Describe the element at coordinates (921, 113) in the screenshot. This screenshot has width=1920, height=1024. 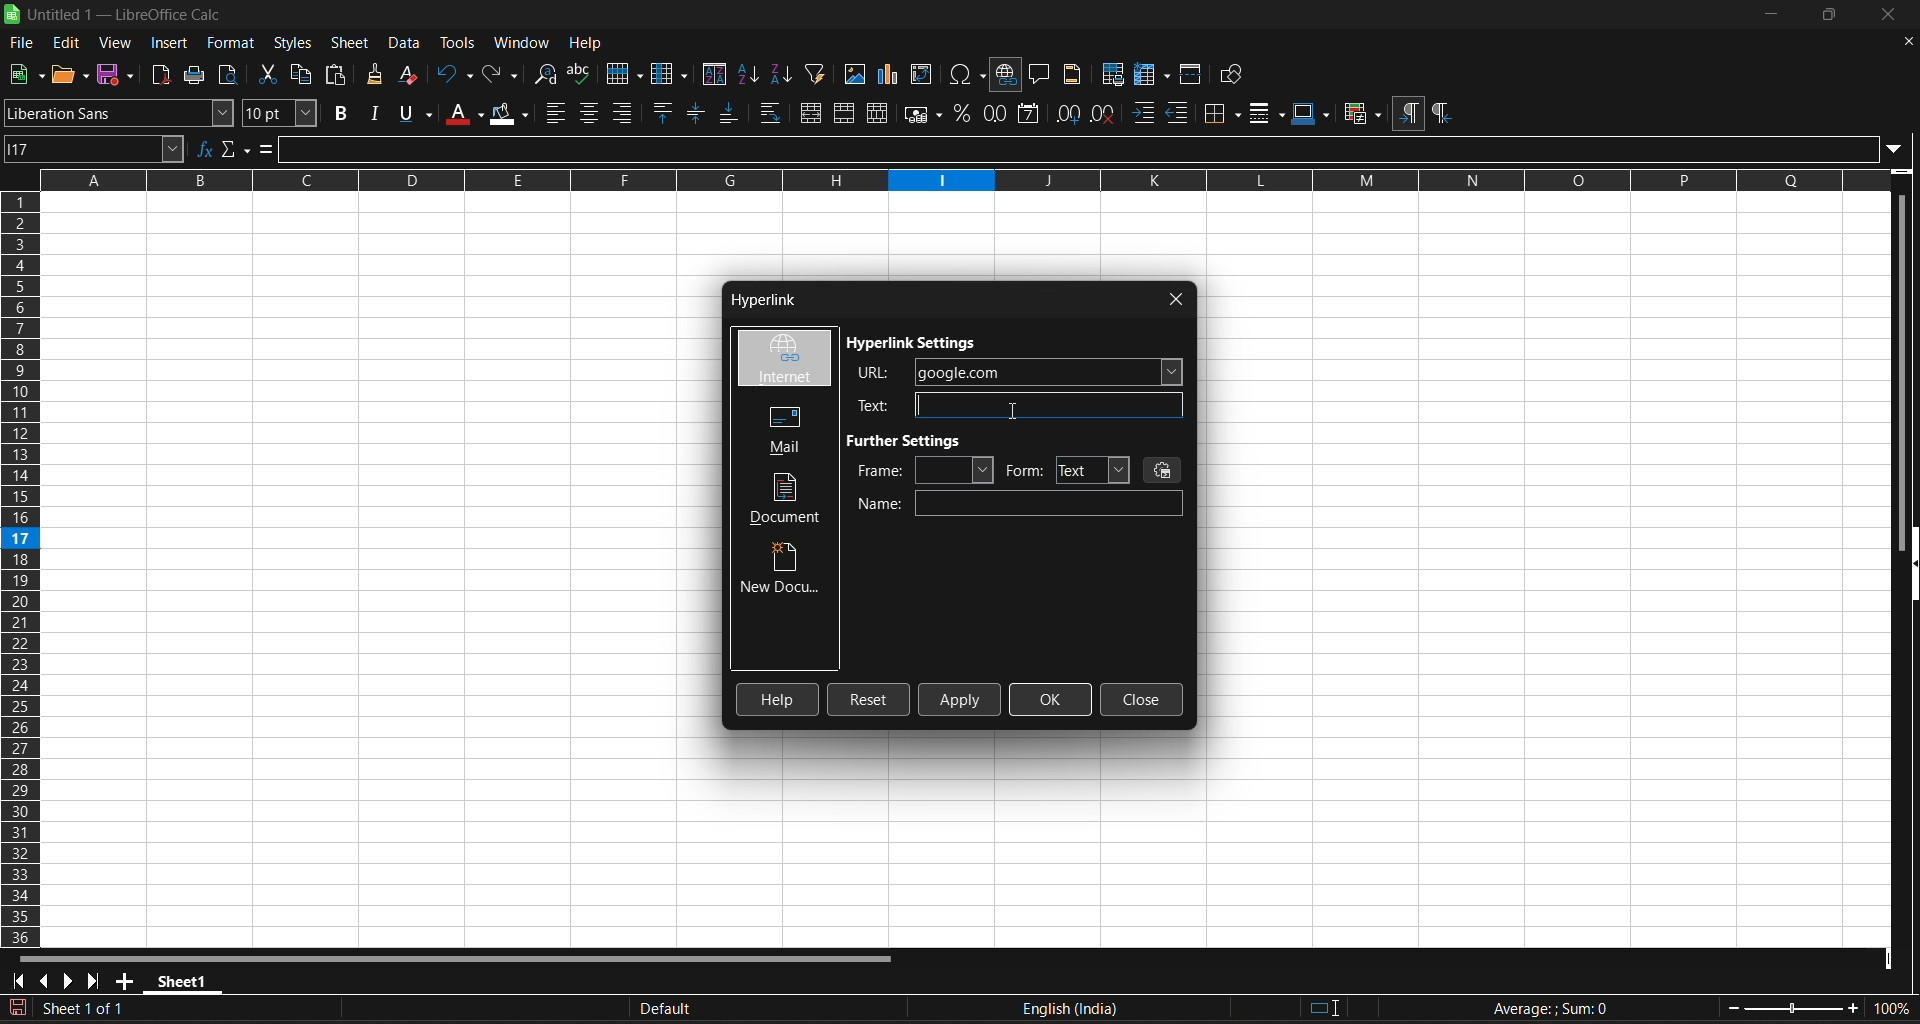
I see `format as currency` at that location.